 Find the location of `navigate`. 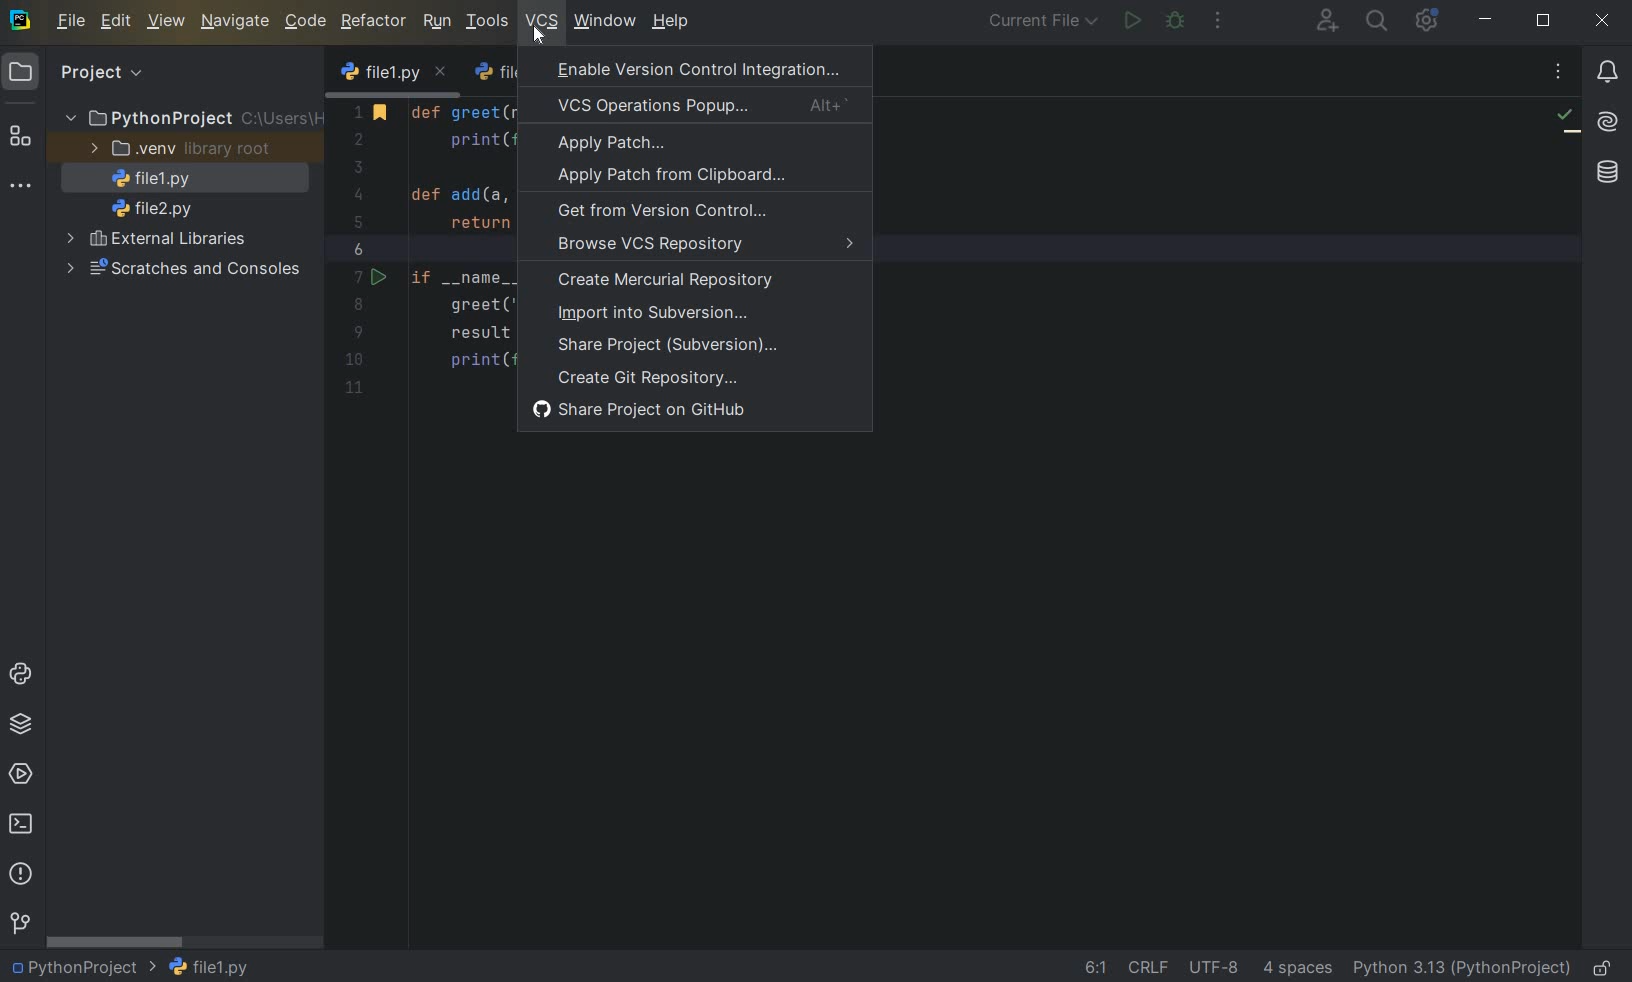

navigate is located at coordinates (236, 23).